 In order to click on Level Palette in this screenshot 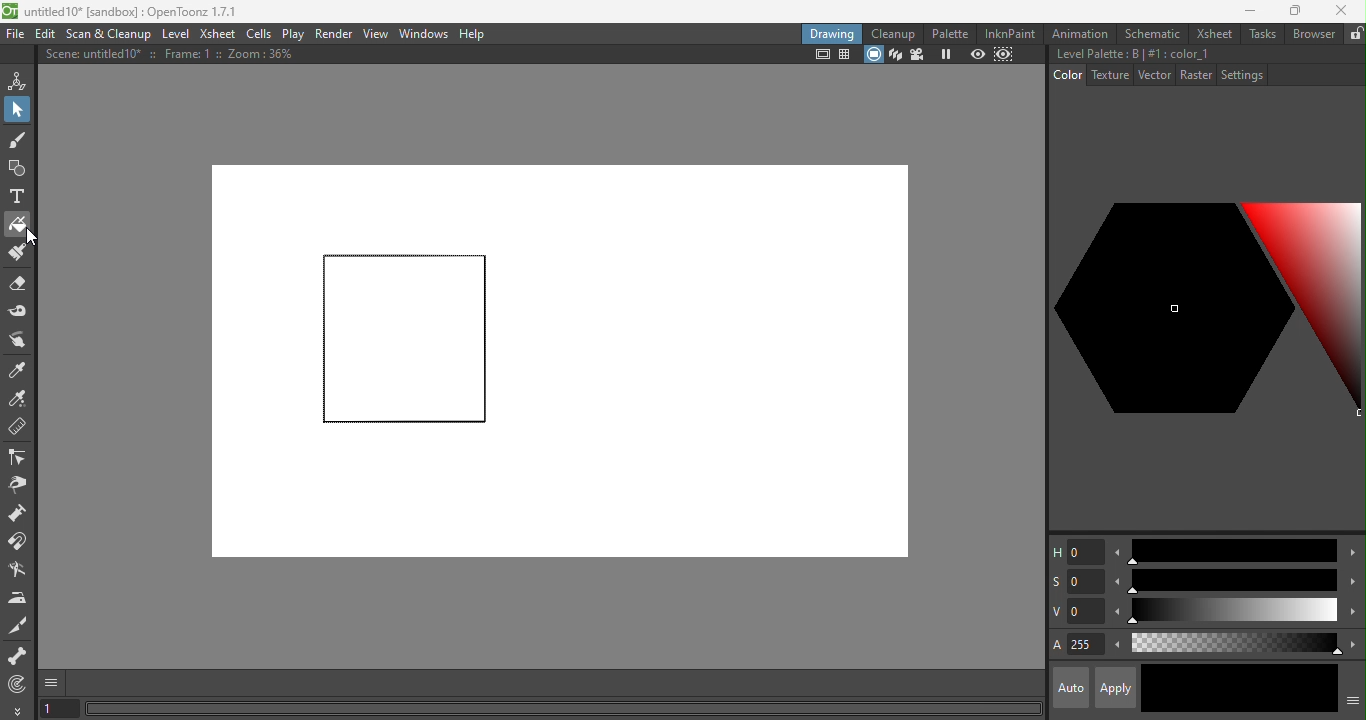, I will do `click(1132, 54)`.